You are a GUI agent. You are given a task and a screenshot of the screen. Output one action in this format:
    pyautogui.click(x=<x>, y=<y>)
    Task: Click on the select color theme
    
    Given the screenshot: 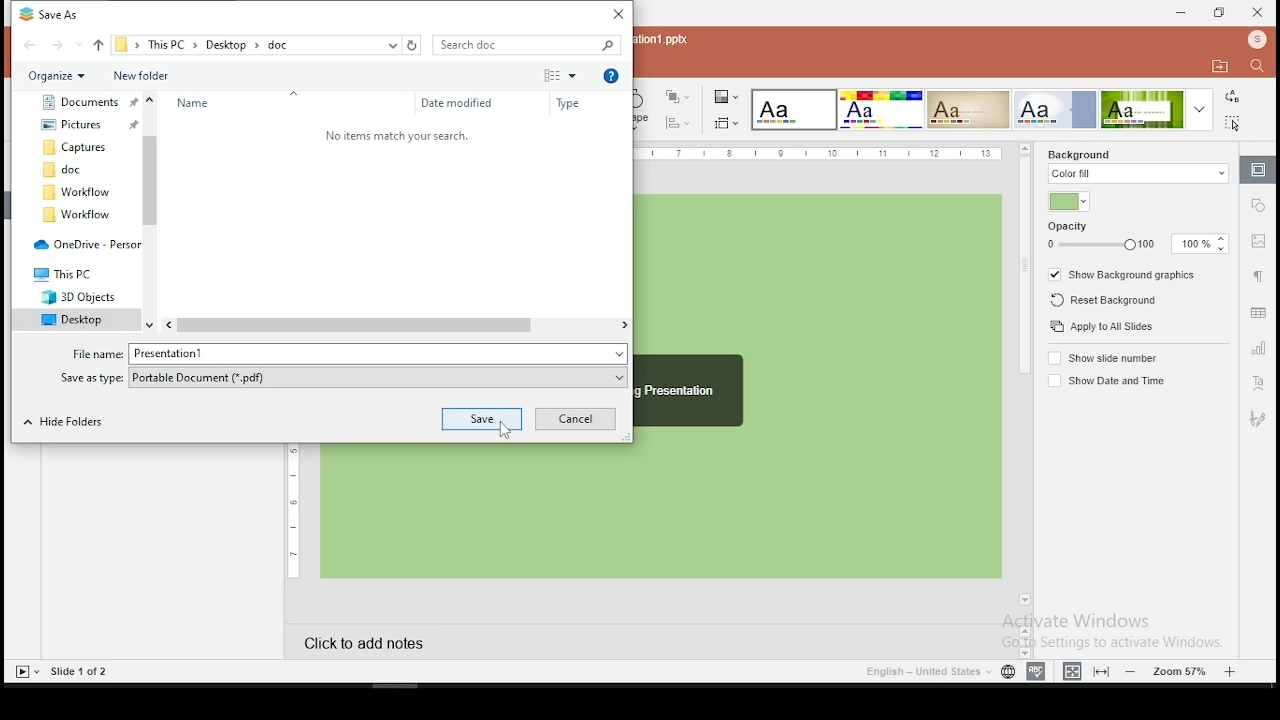 What is the action you would take?
    pyautogui.click(x=880, y=109)
    